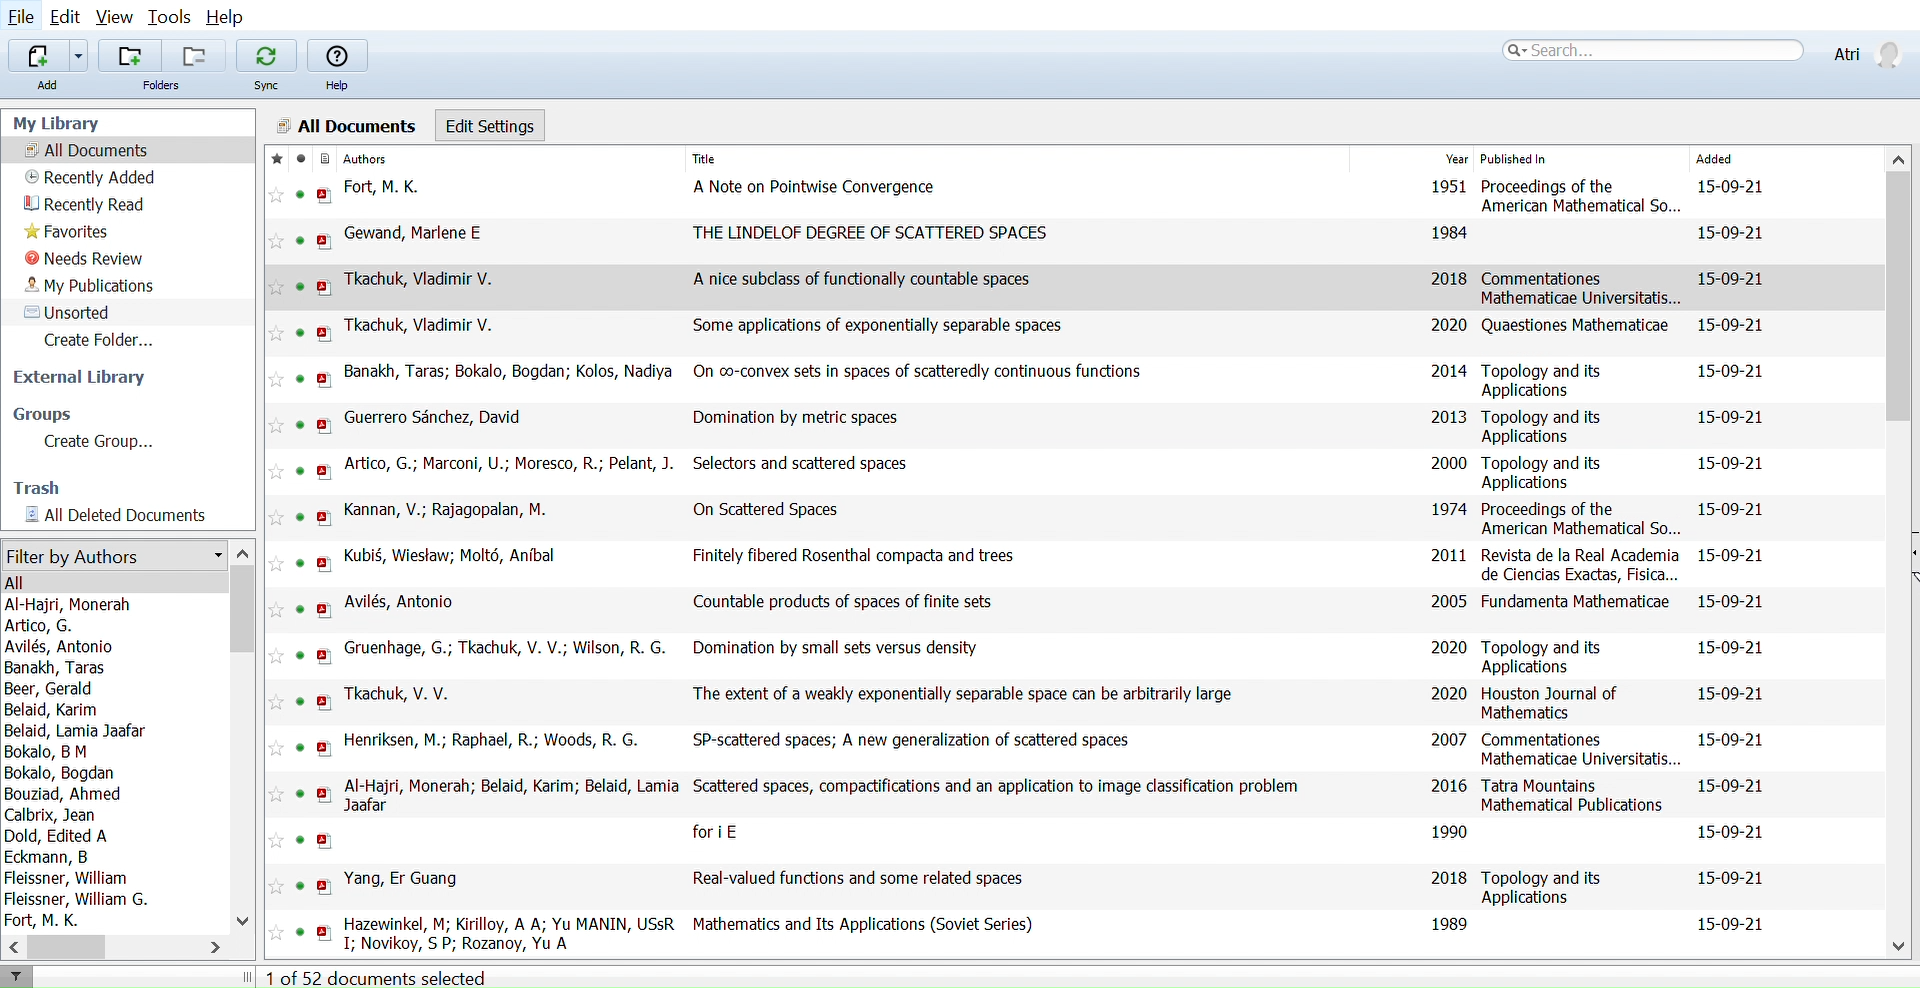 The height and width of the screenshot is (988, 1920). Describe the element at coordinates (862, 279) in the screenshot. I see `A nice subdass of functionally countable spaces` at that location.